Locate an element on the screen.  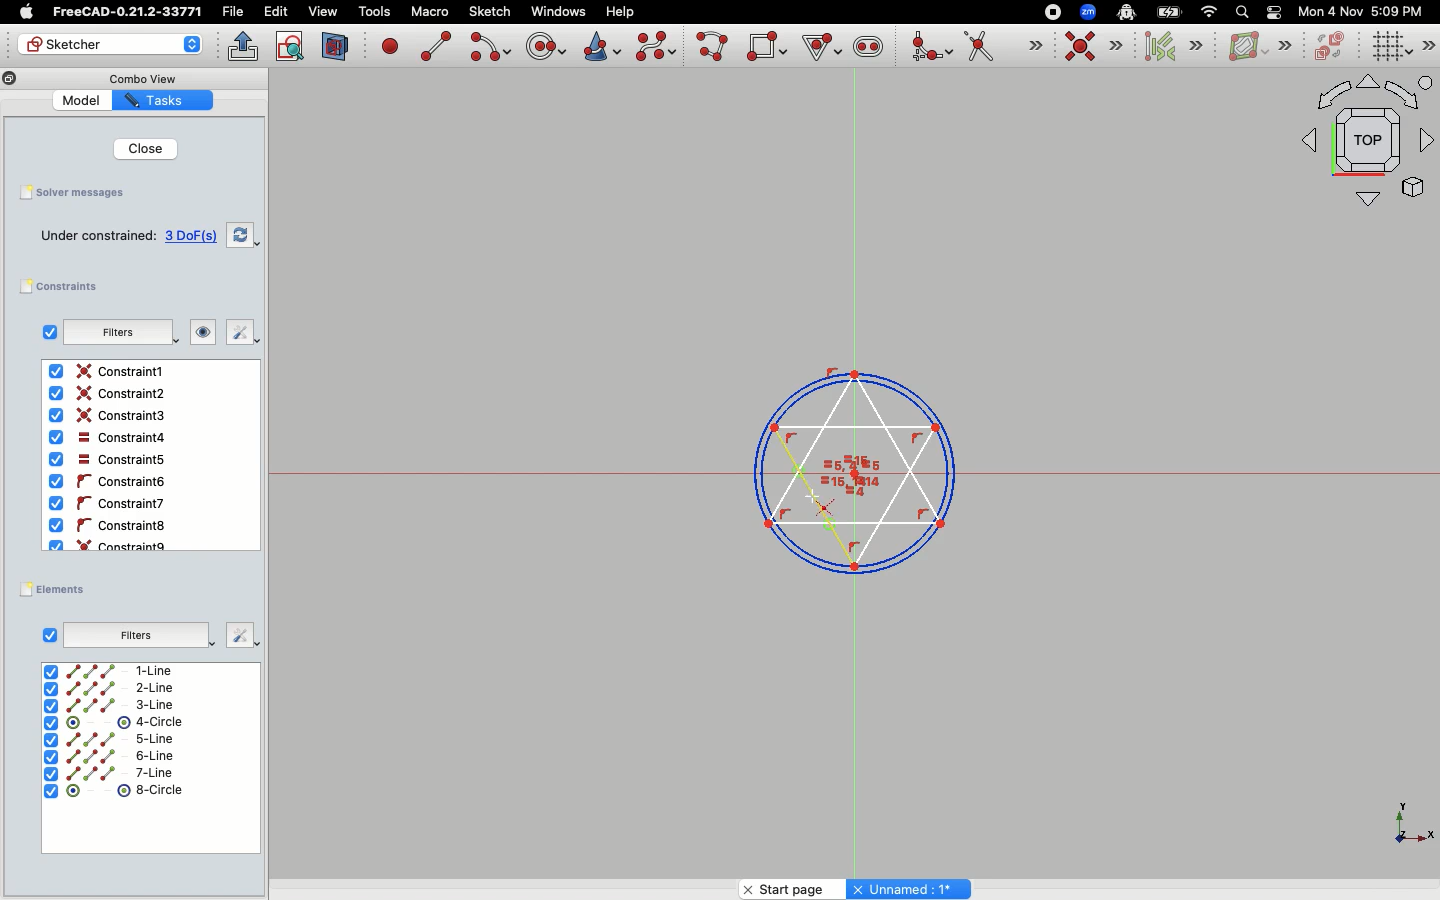
Create arc is located at coordinates (489, 47).